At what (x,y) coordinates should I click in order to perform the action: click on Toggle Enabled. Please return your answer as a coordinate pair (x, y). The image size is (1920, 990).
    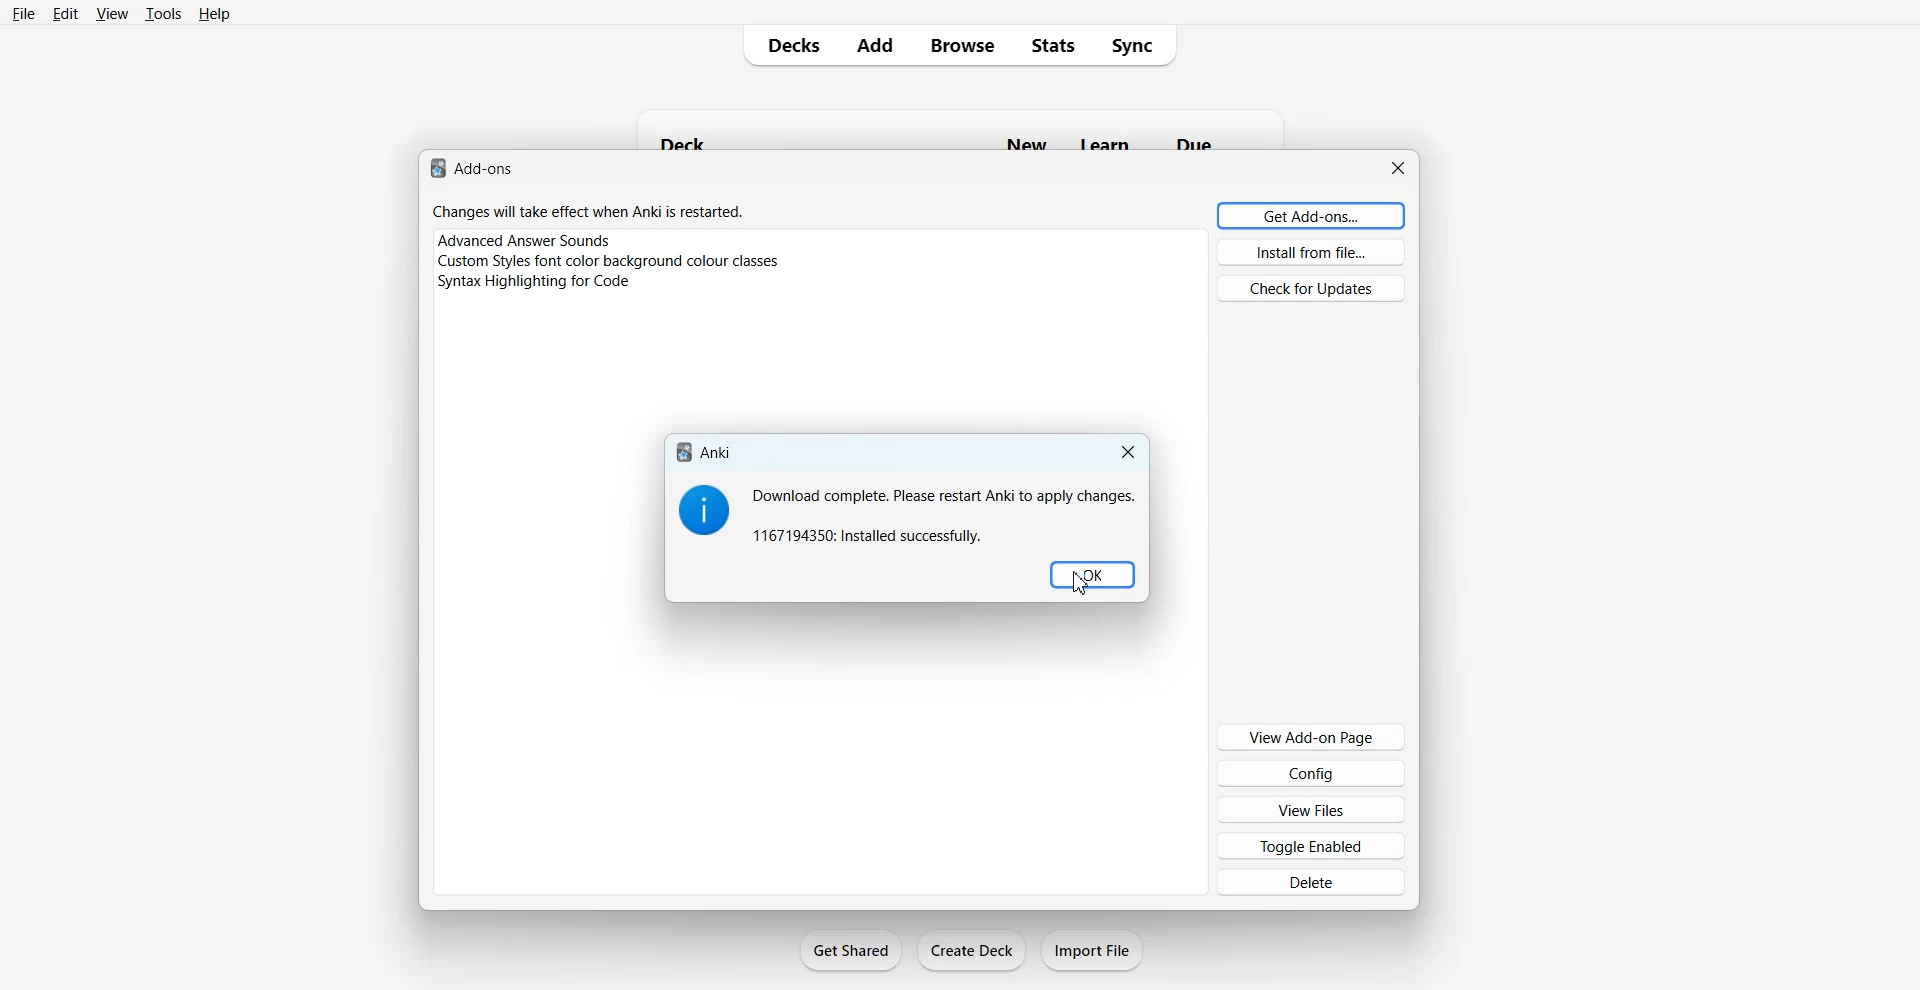
    Looking at the image, I should click on (1313, 845).